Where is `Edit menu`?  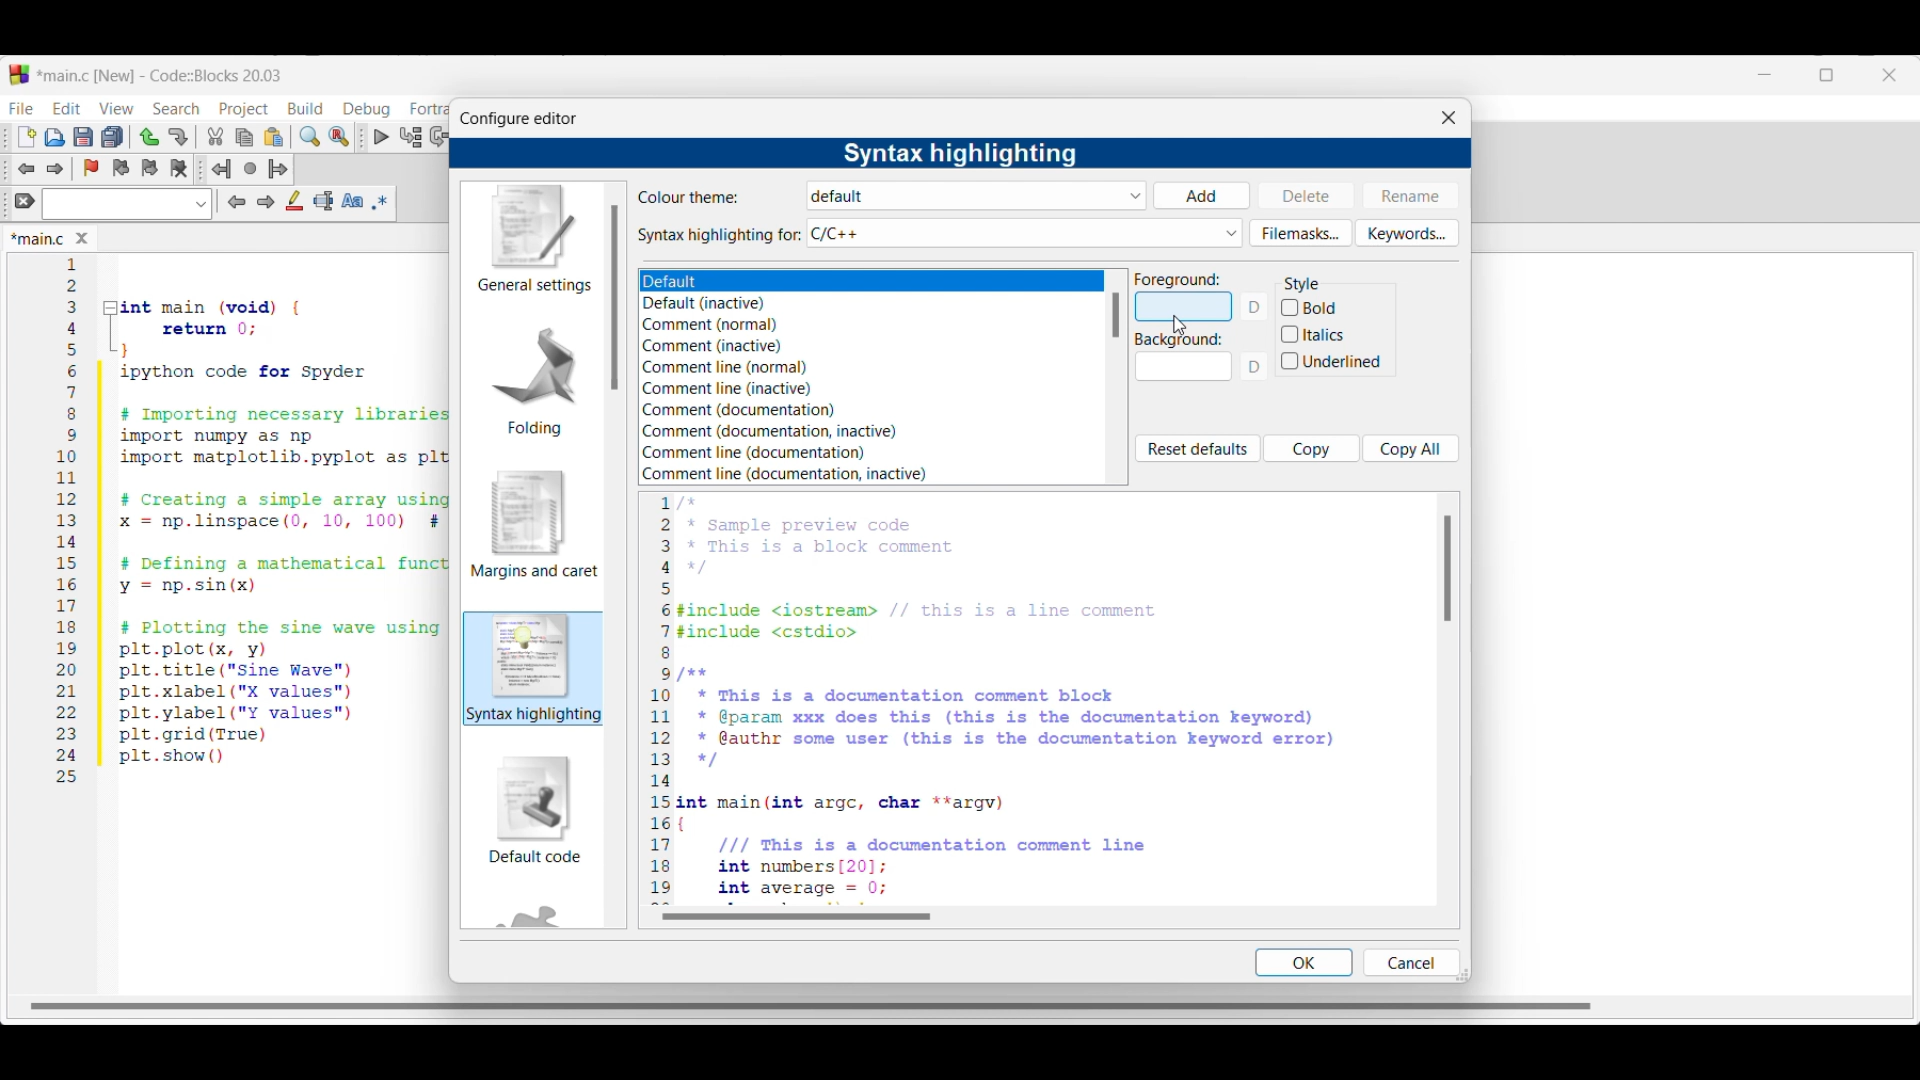 Edit menu is located at coordinates (68, 108).